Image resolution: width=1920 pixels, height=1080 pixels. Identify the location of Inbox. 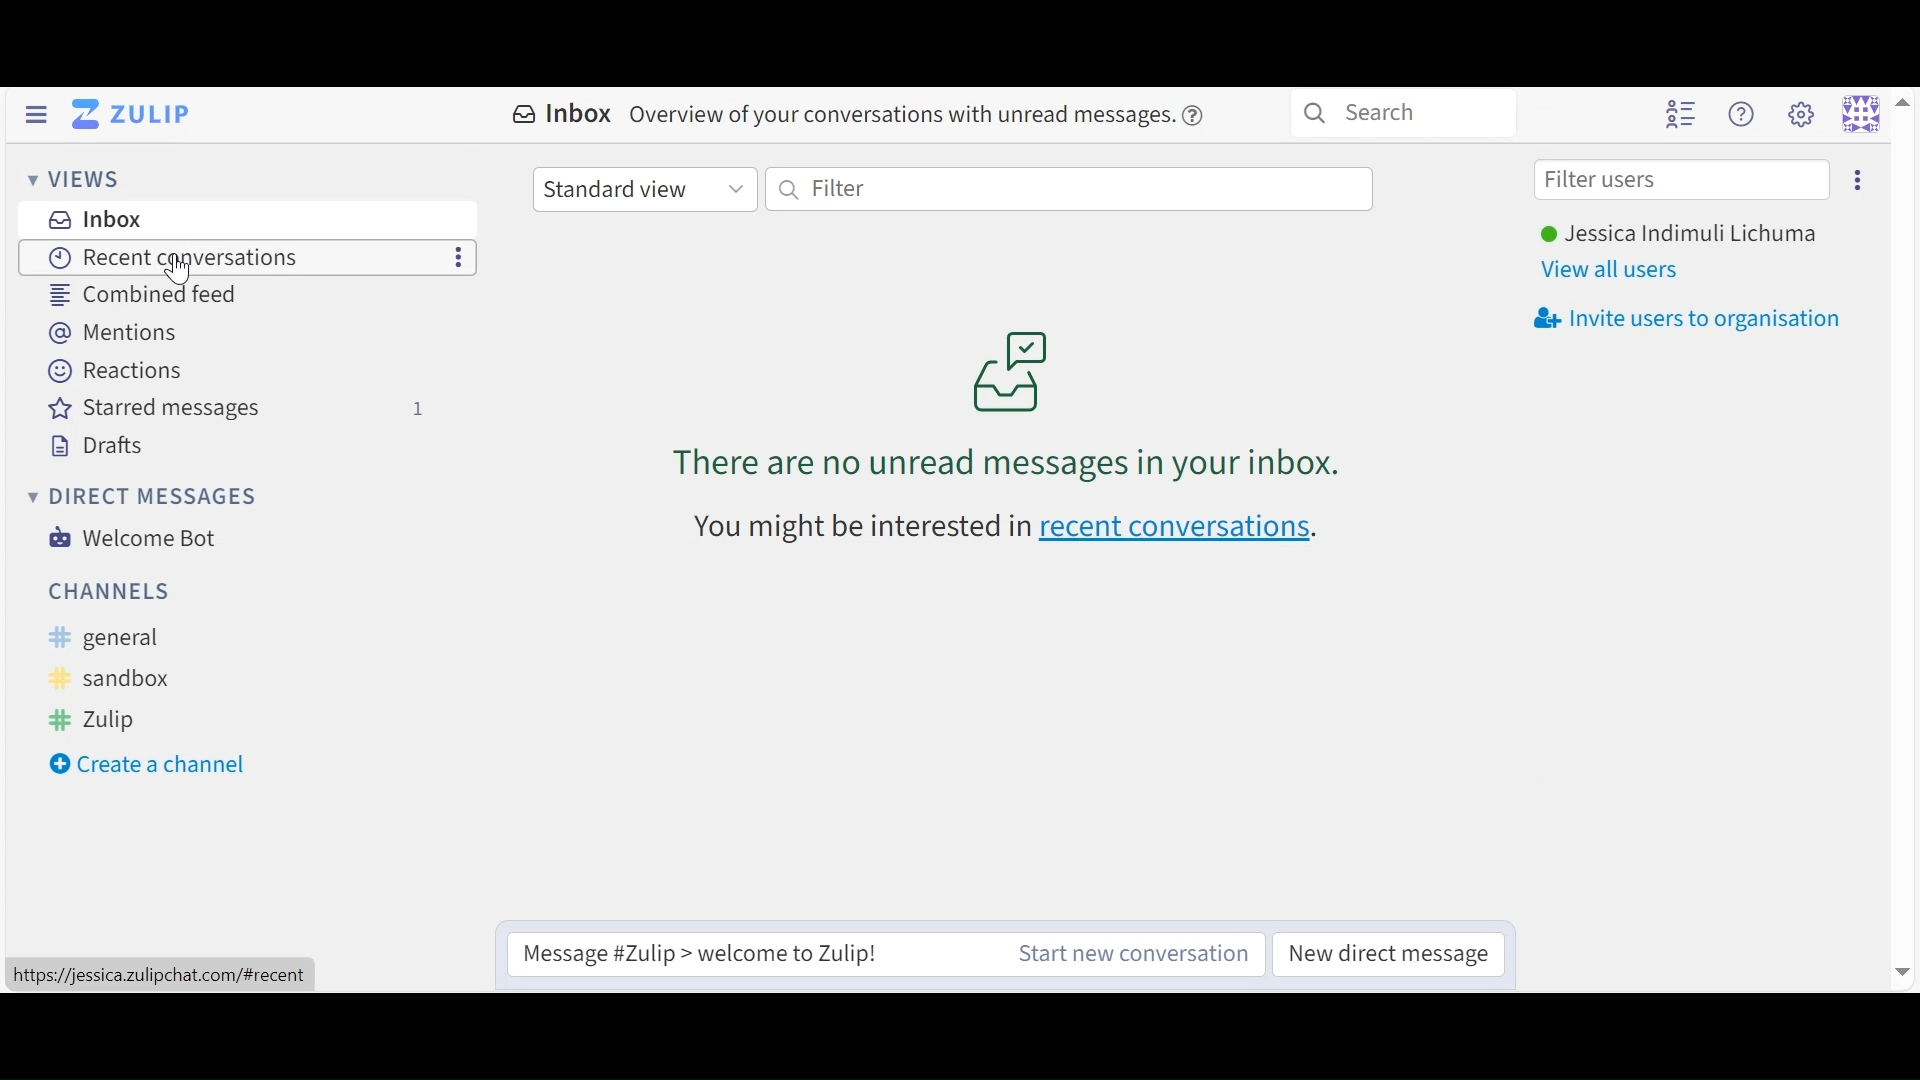
(93, 219).